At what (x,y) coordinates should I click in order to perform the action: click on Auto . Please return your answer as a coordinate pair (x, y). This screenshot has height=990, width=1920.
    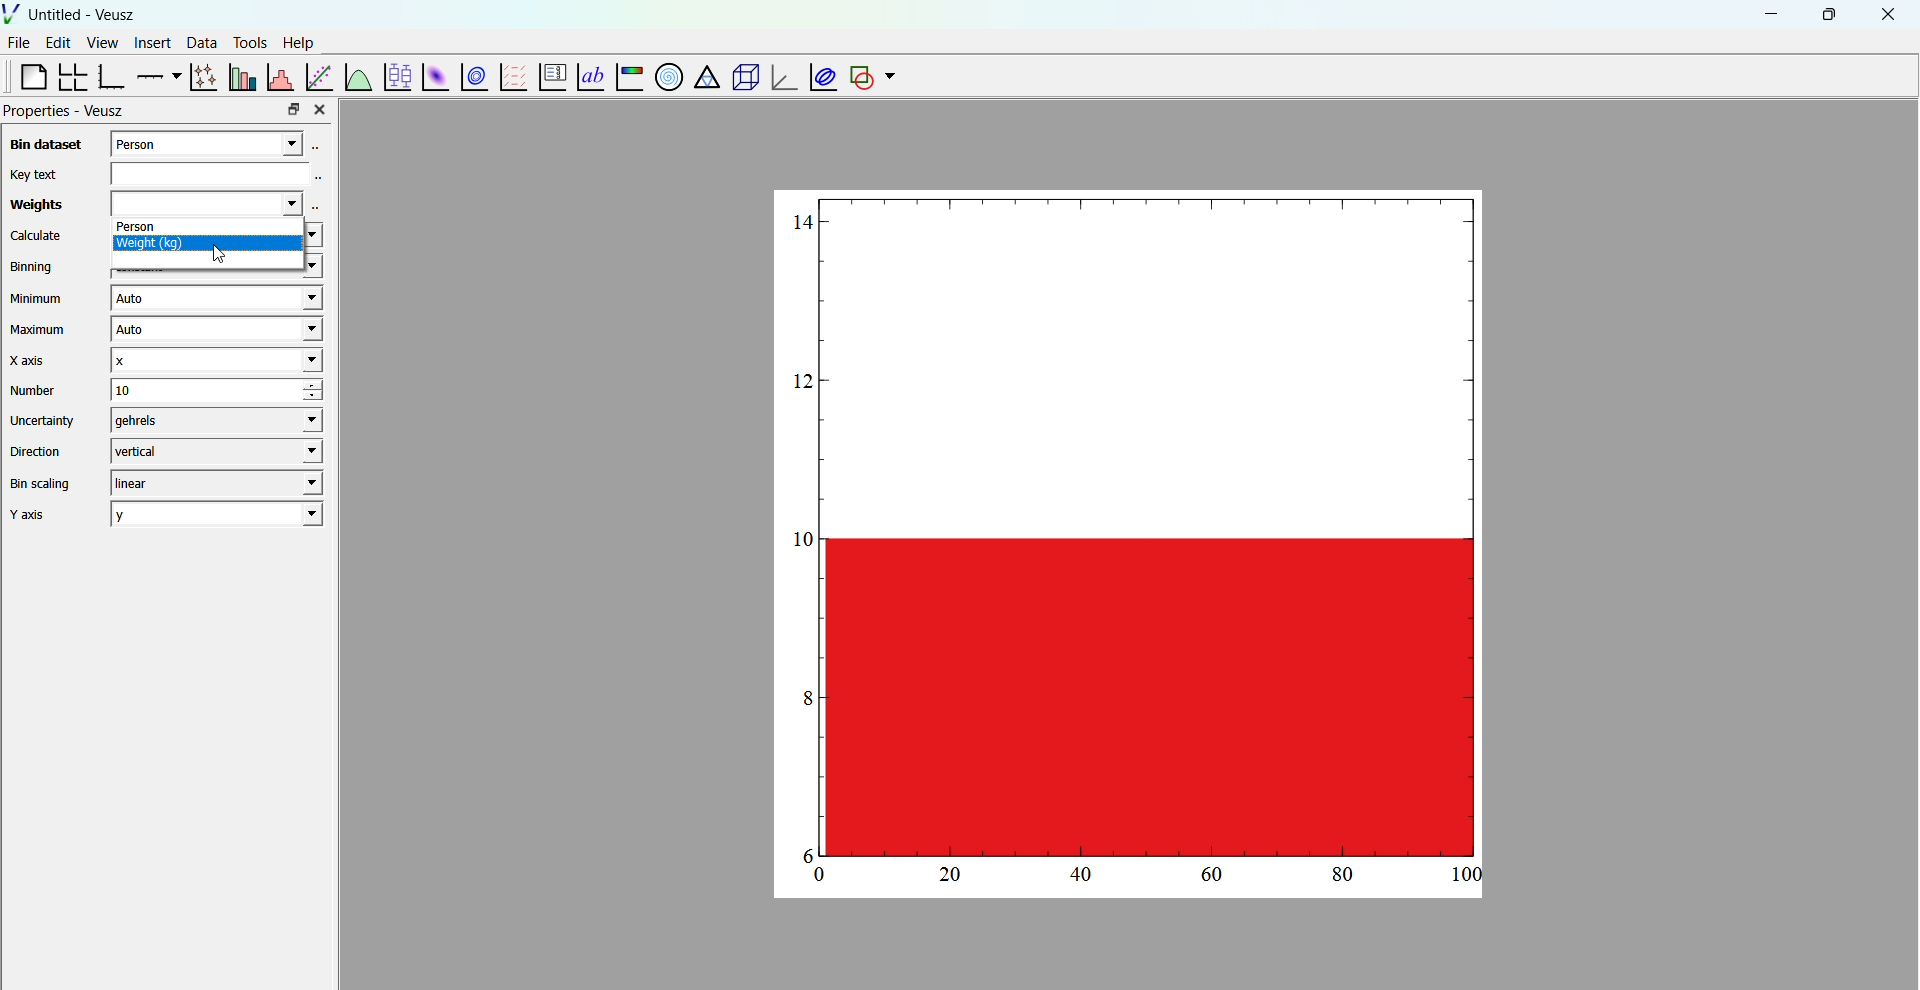
    Looking at the image, I should click on (213, 331).